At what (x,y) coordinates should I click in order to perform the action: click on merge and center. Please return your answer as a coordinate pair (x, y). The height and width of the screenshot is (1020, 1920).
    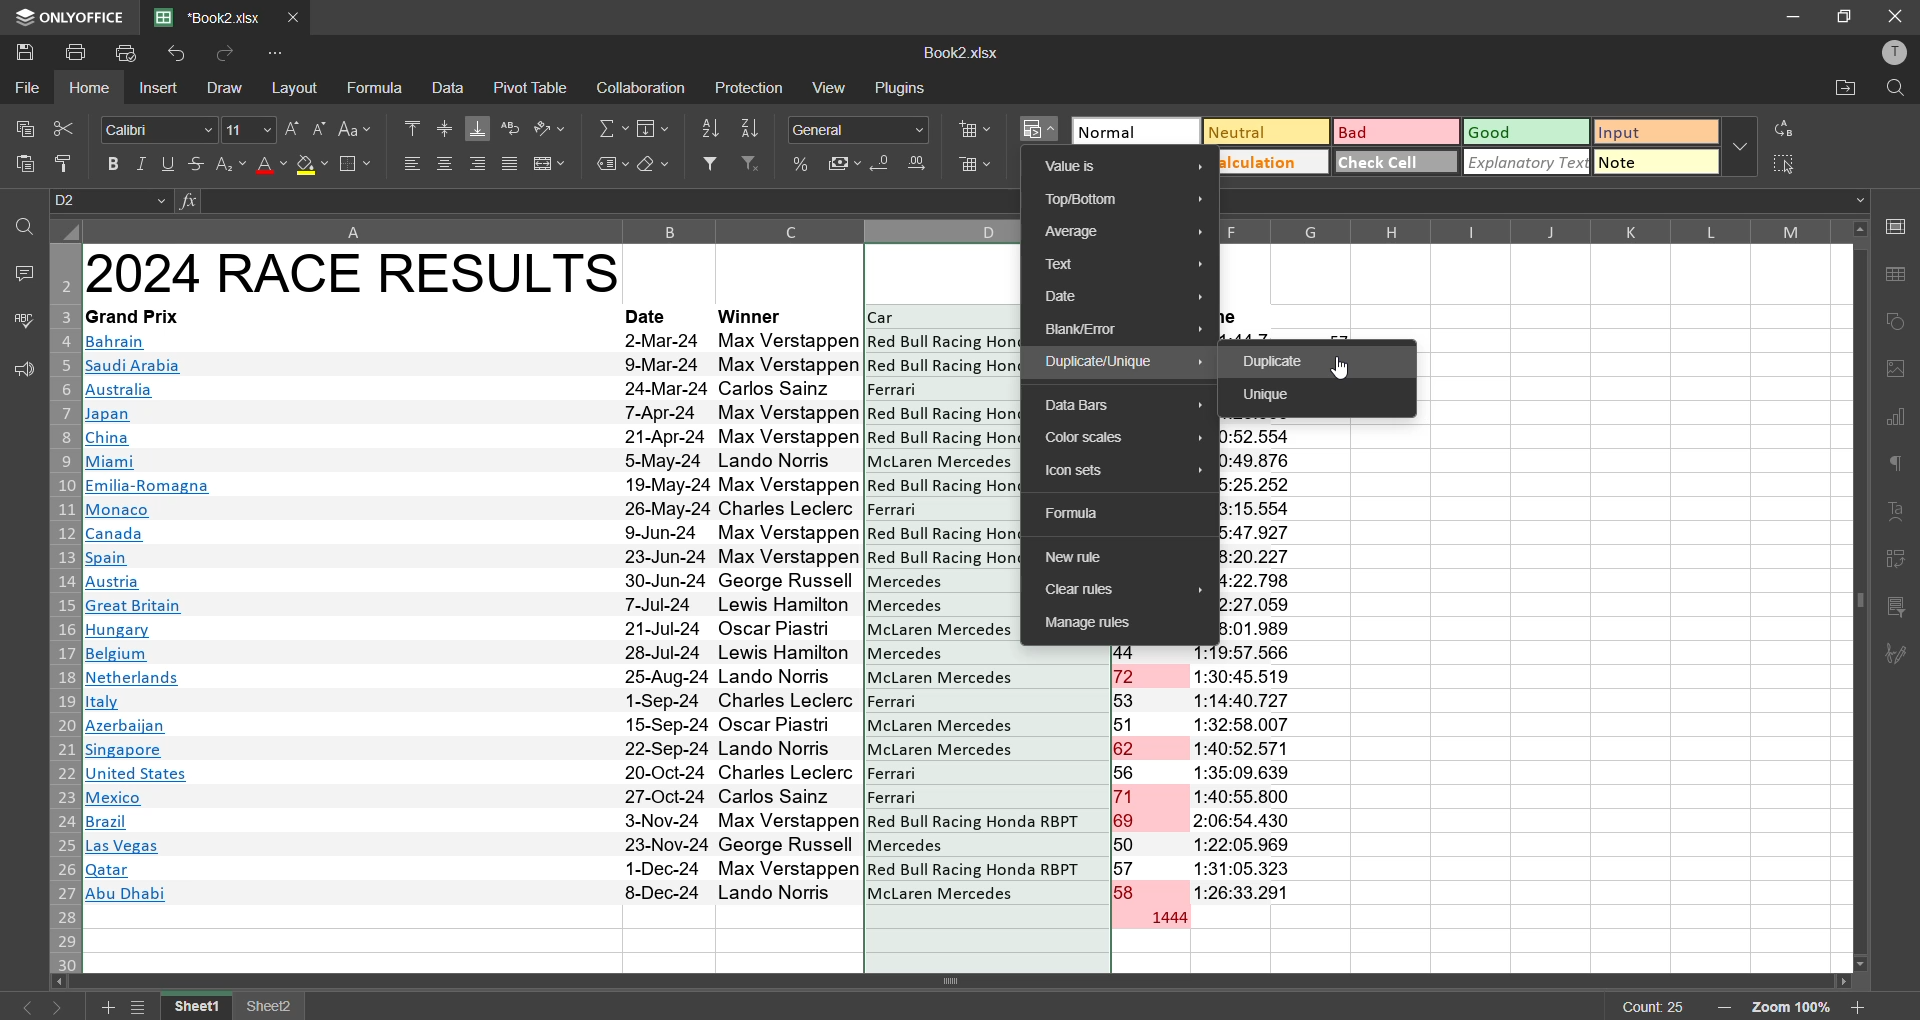
    Looking at the image, I should click on (548, 165).